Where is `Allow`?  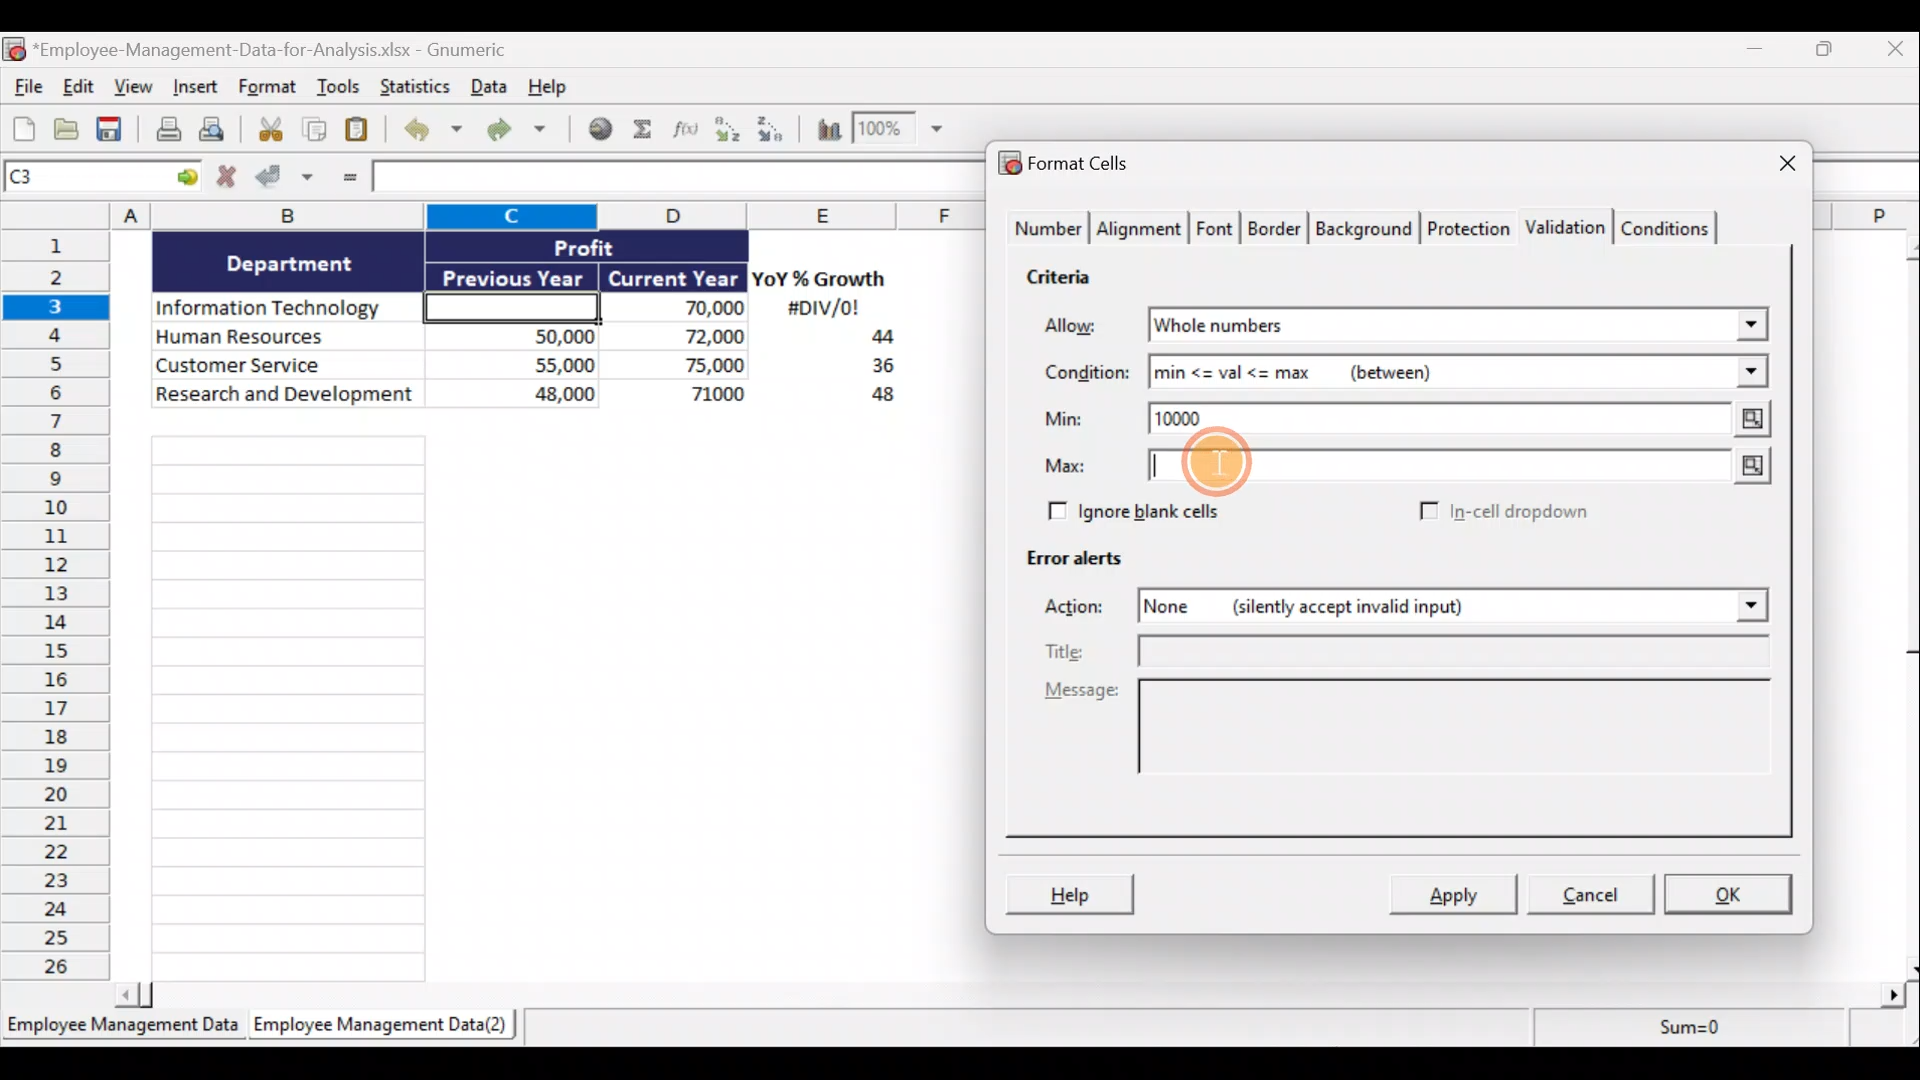 Allow is located at coordinates (1085, 327).